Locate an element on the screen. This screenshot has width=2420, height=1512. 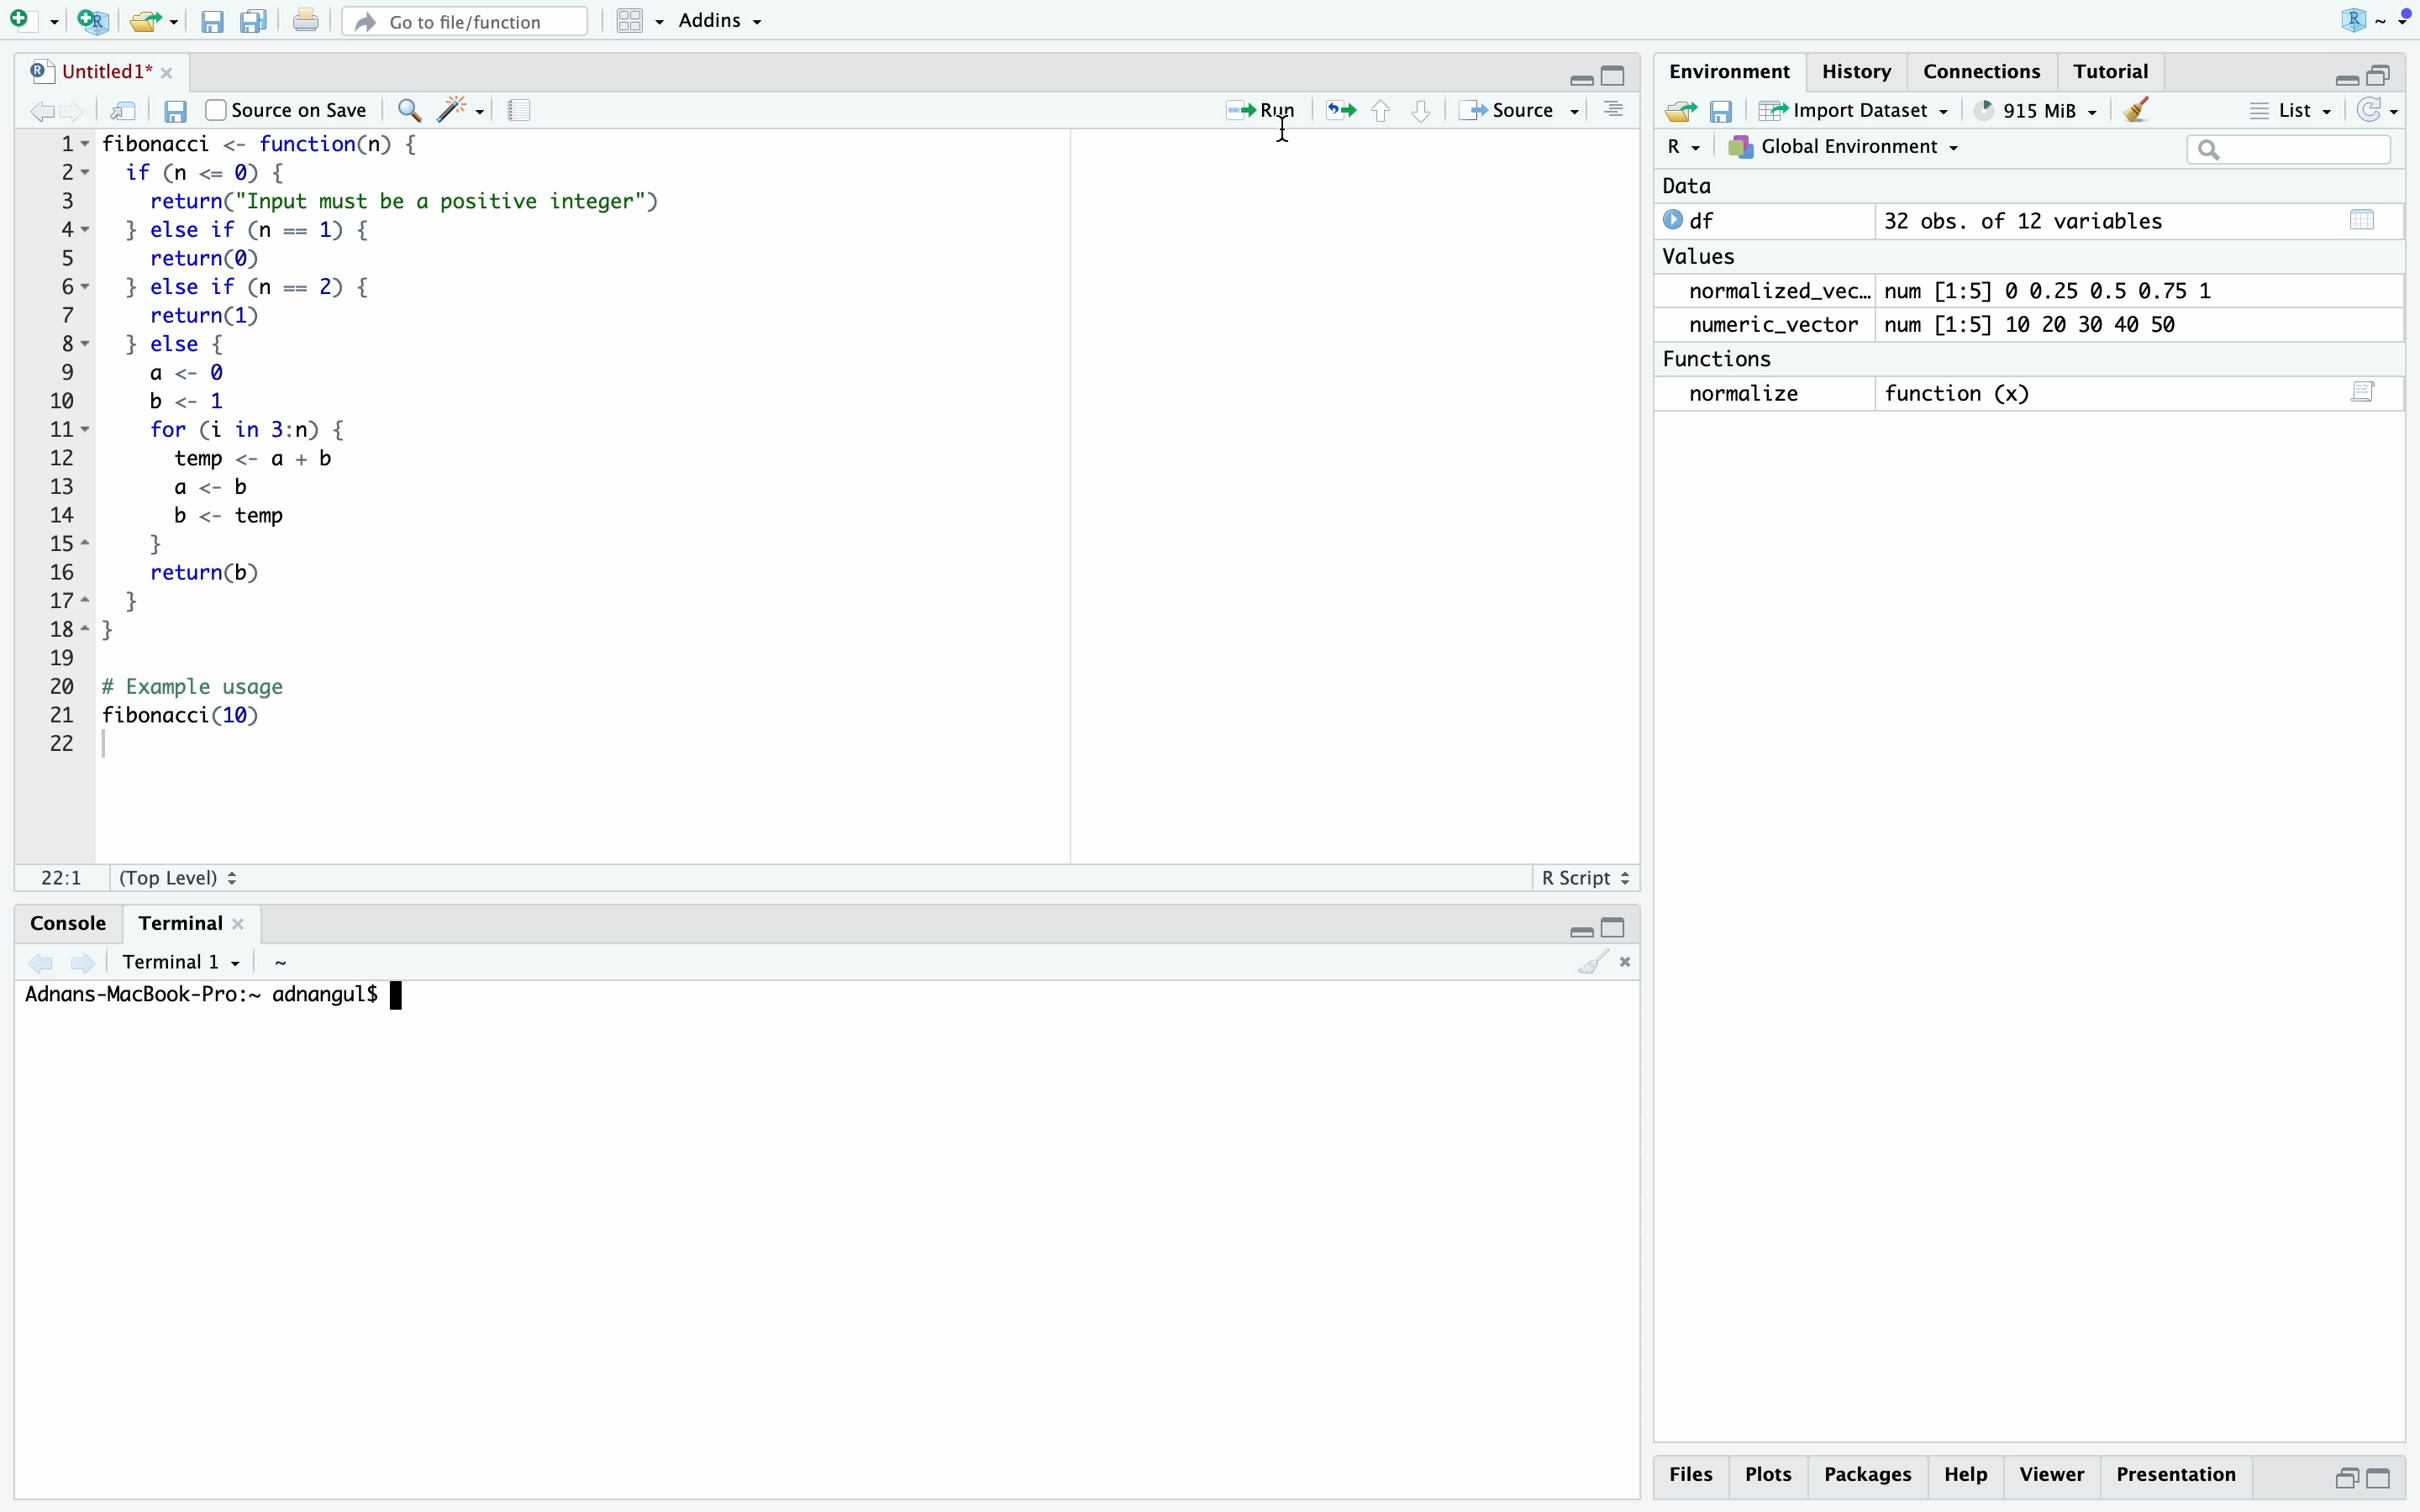
addins is located at coordinates (724, 21).